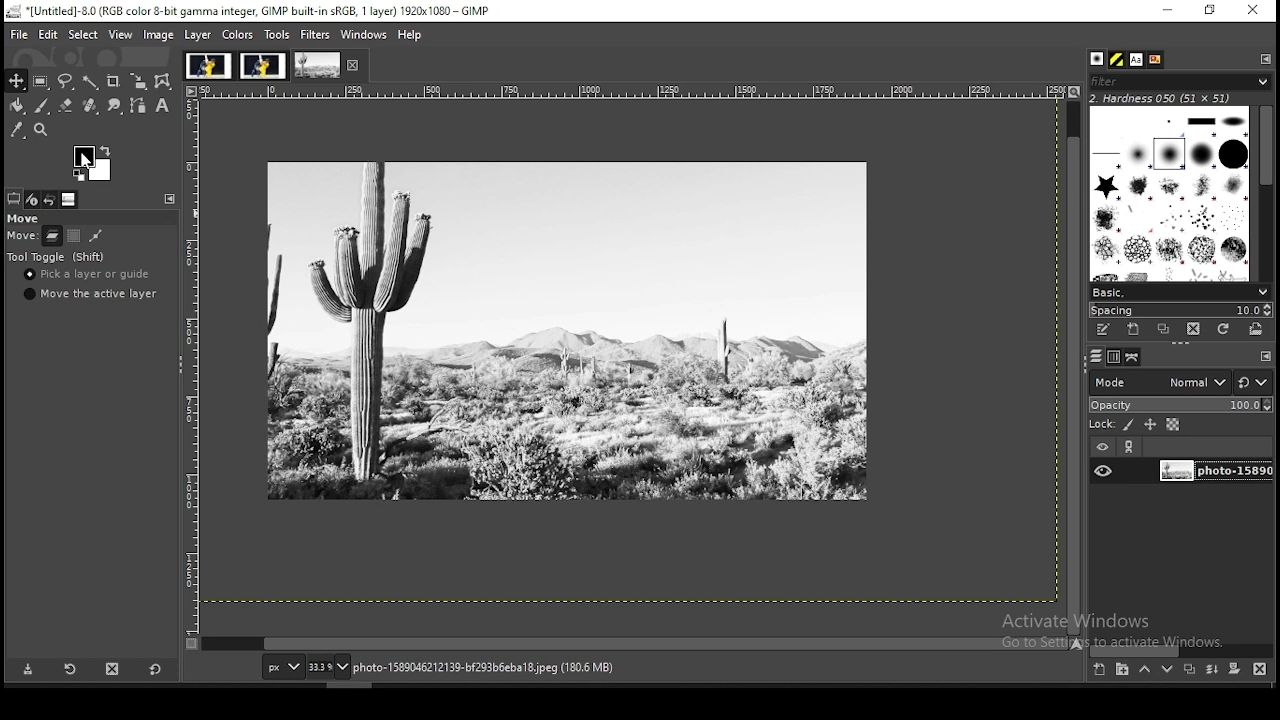  What do you see at coordinates (1150, 424) in the screenshot?
I see `lock size and position` at bounding box center [1150, 424].